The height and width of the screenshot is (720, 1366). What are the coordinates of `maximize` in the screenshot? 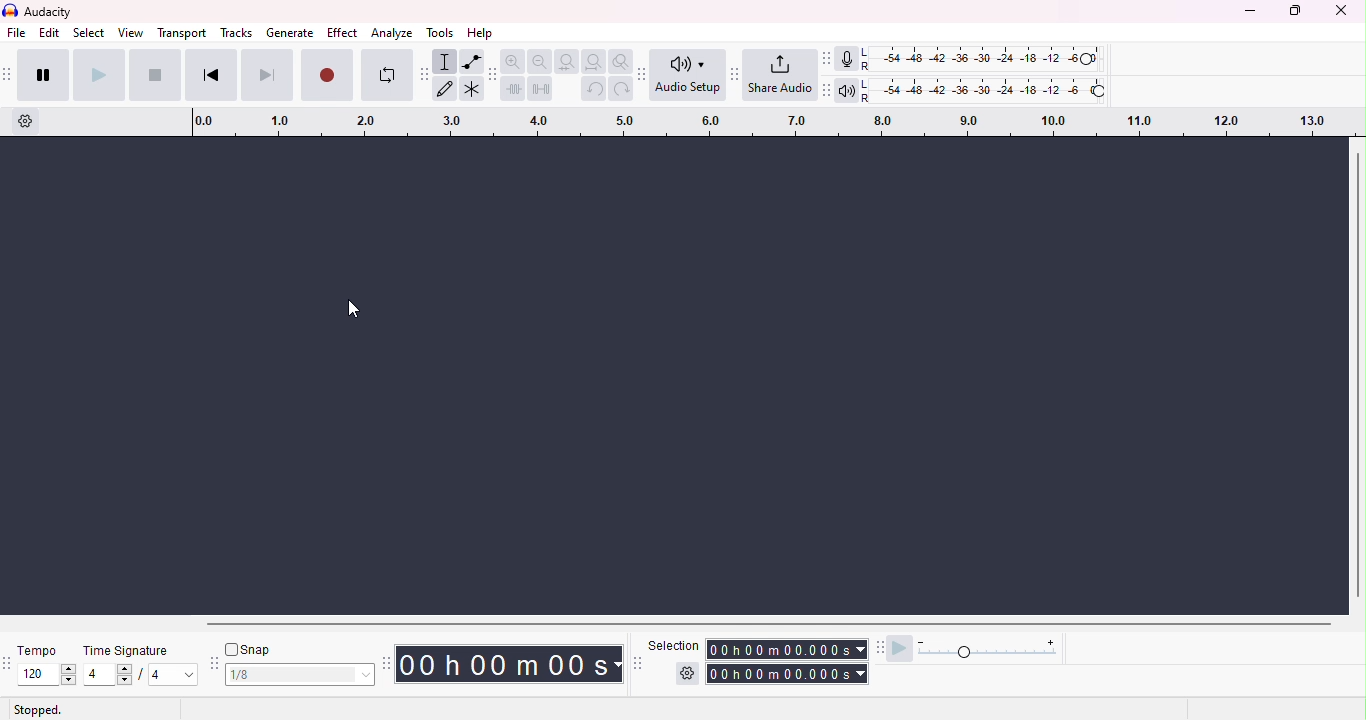 It's located at (1295, 11).